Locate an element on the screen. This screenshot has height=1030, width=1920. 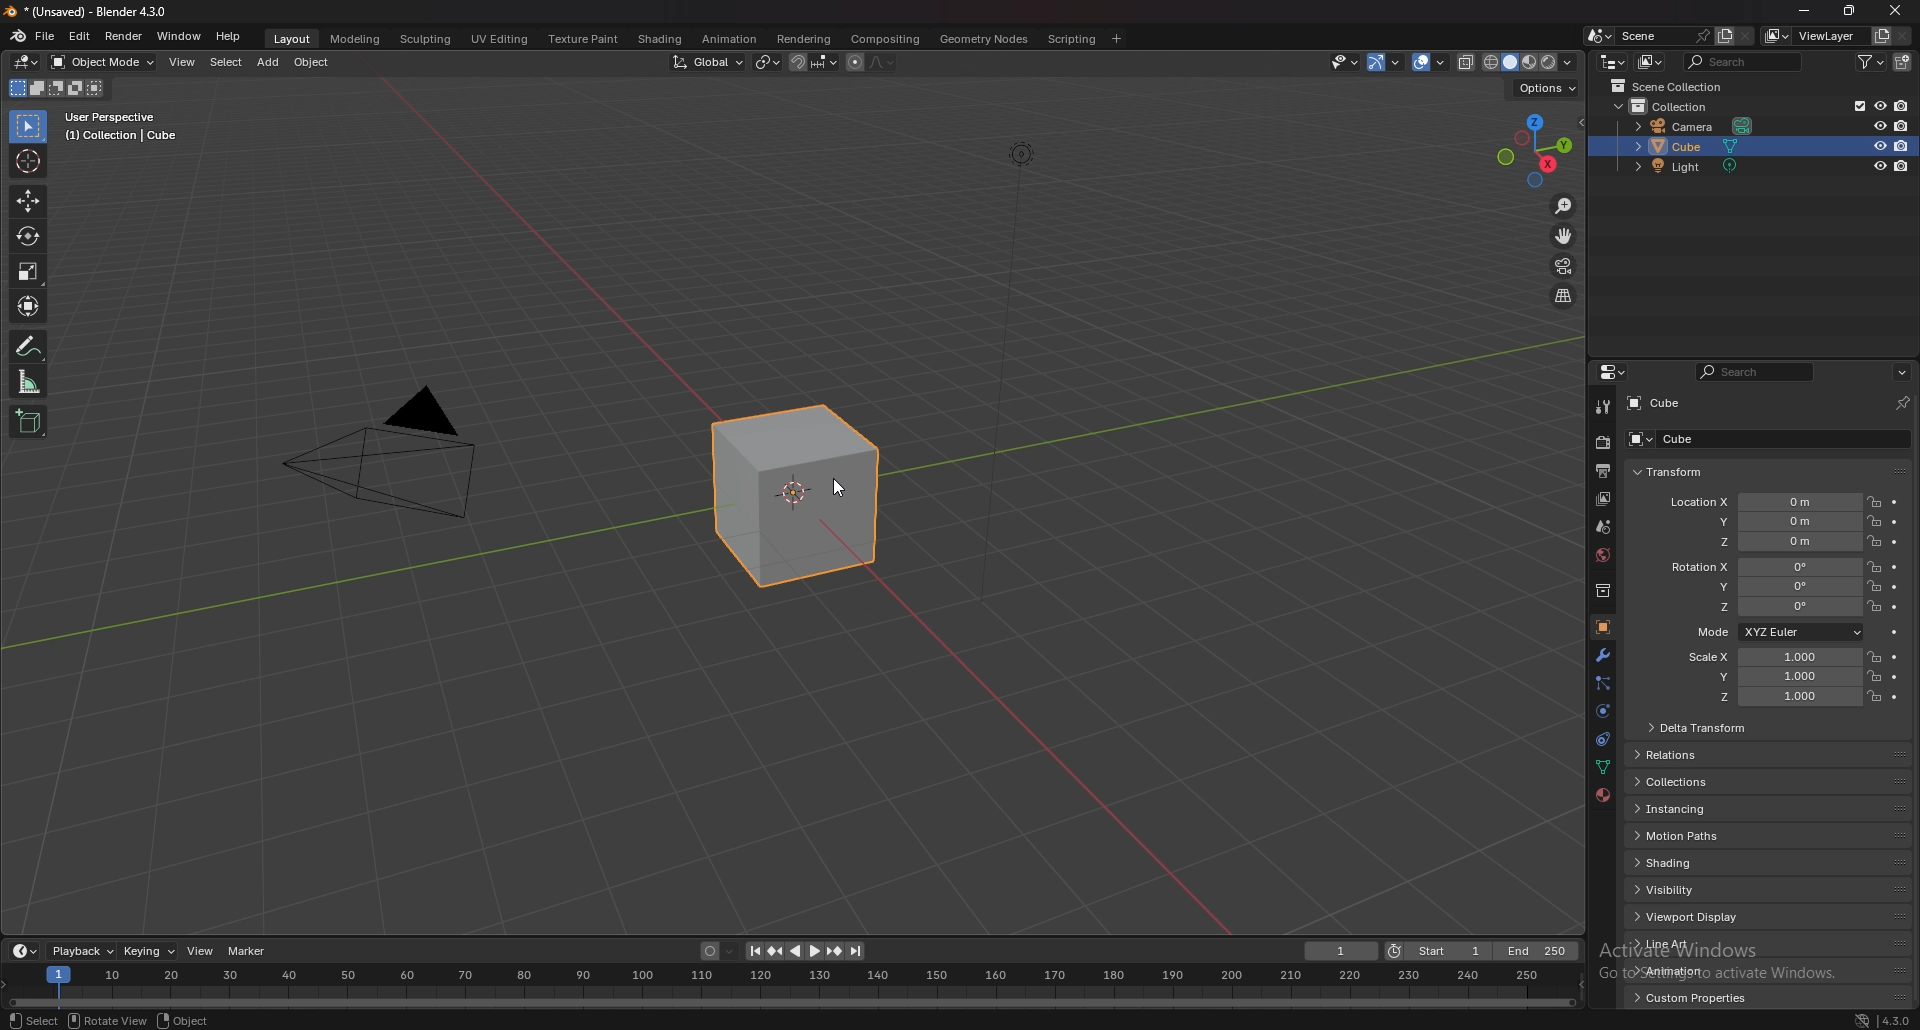
view layer is located at coordinates (1606, 498).